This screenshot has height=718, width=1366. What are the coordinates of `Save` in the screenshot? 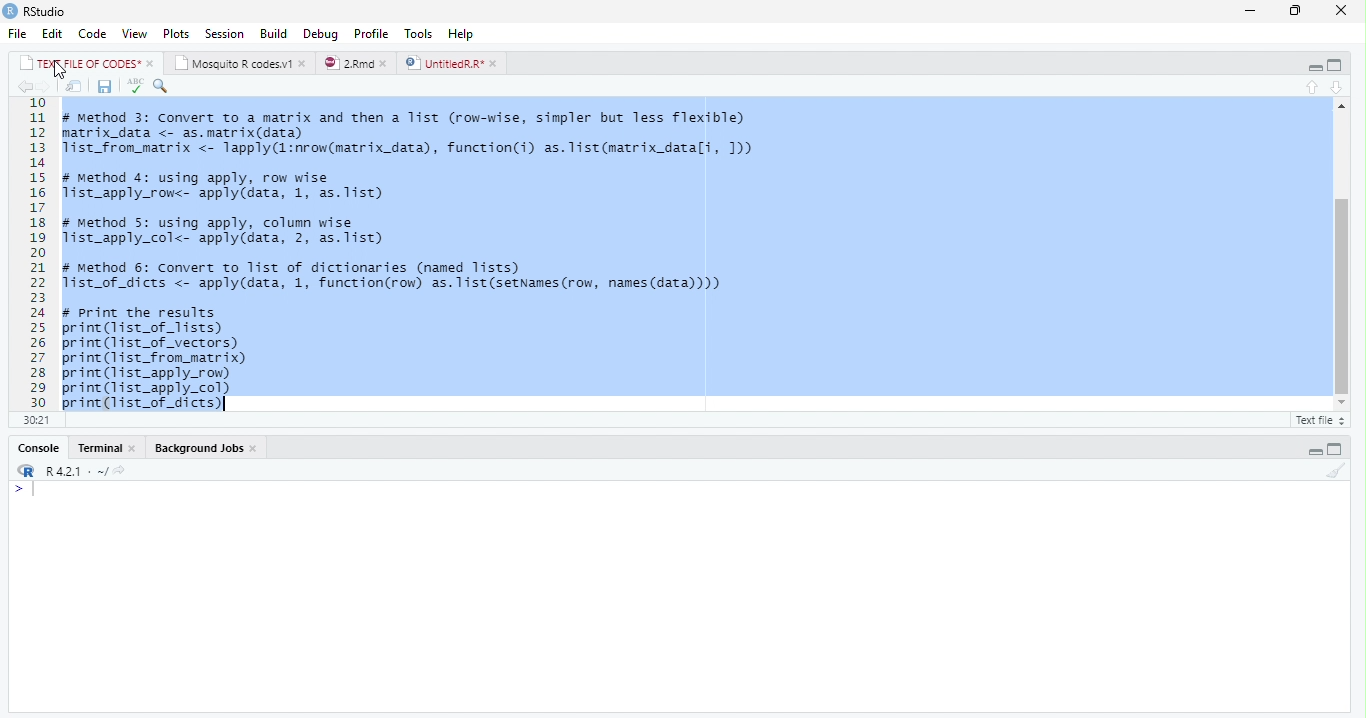 It's located at (103, 87).